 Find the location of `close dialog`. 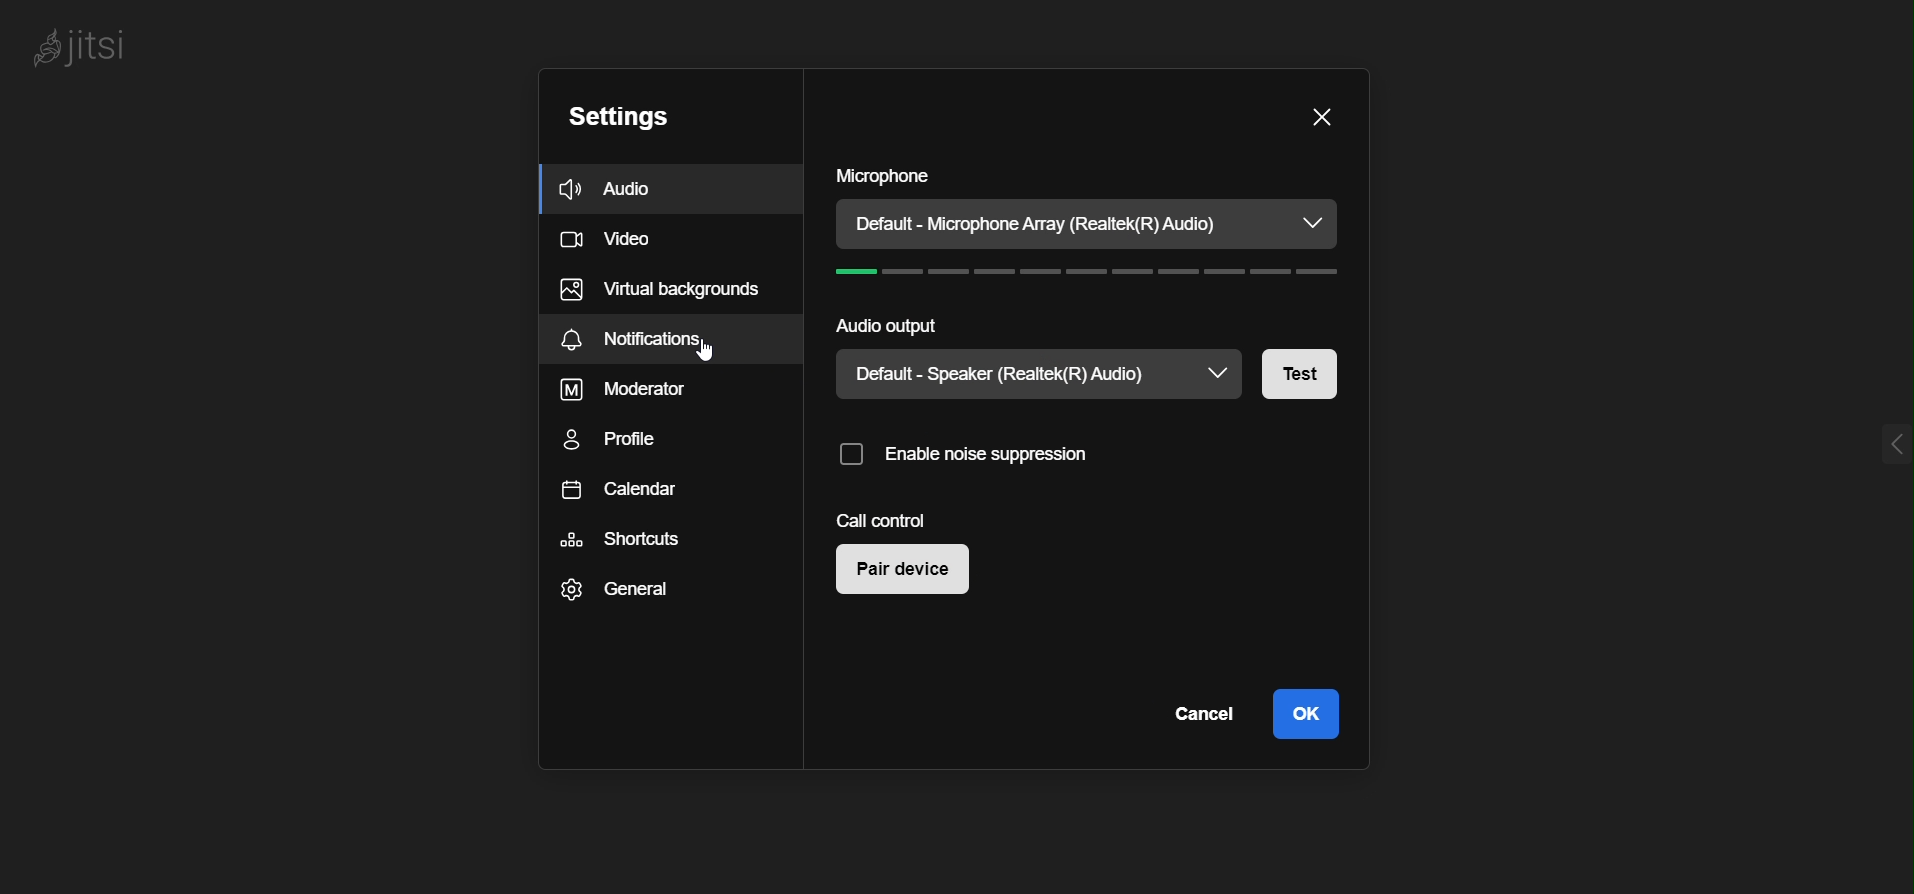

close dialog is located at coordinates (1321, 120).